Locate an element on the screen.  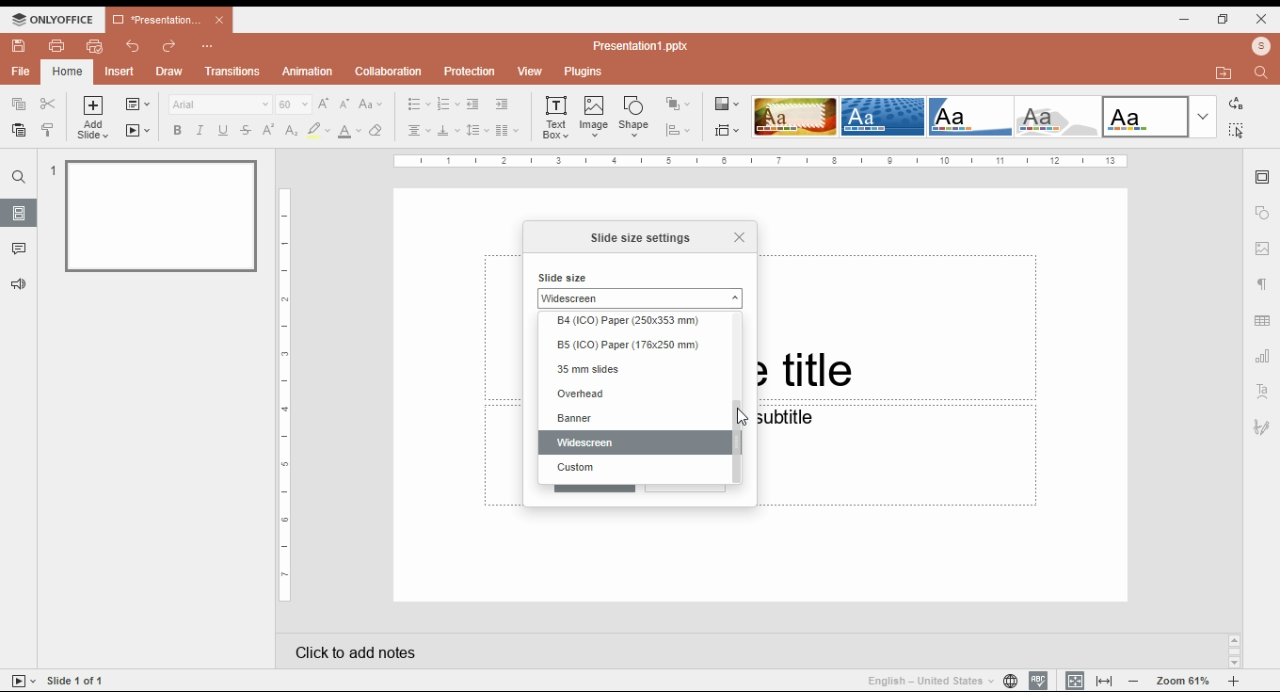
Scroll bar is located at coordinates (1234, 650).